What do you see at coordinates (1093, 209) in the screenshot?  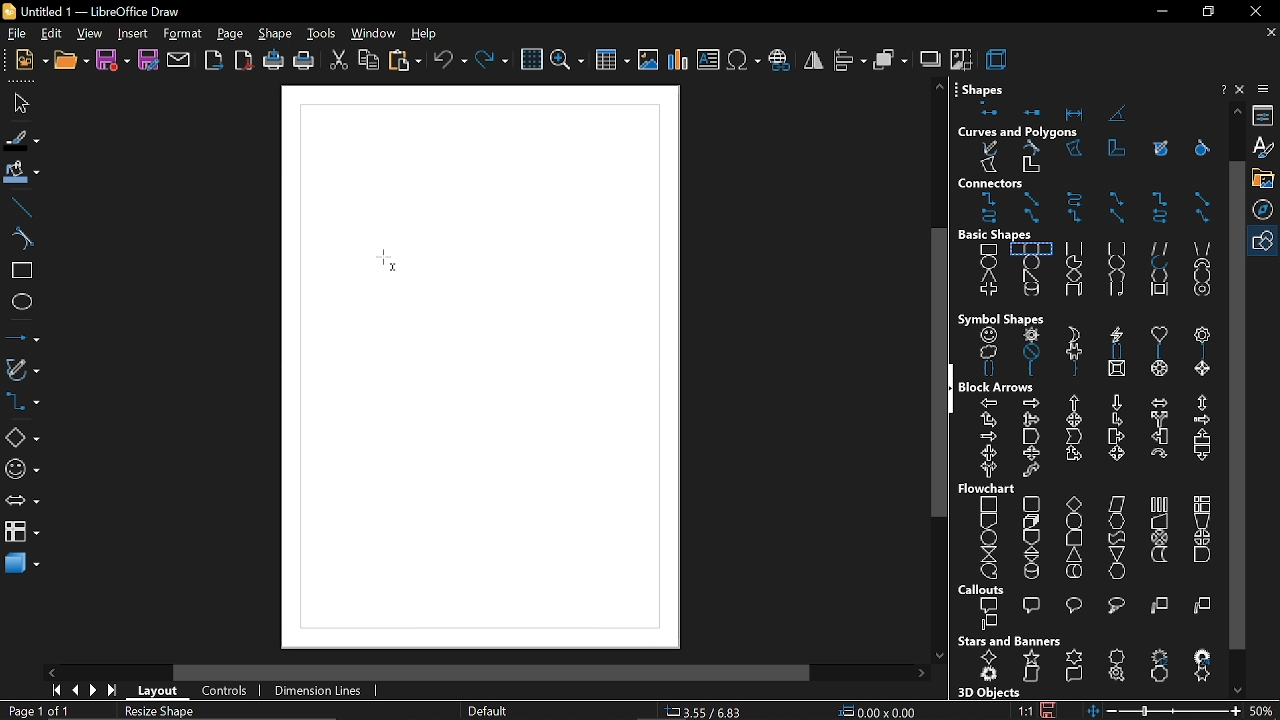 I see `connectors` at bounding box center [1093, 209].